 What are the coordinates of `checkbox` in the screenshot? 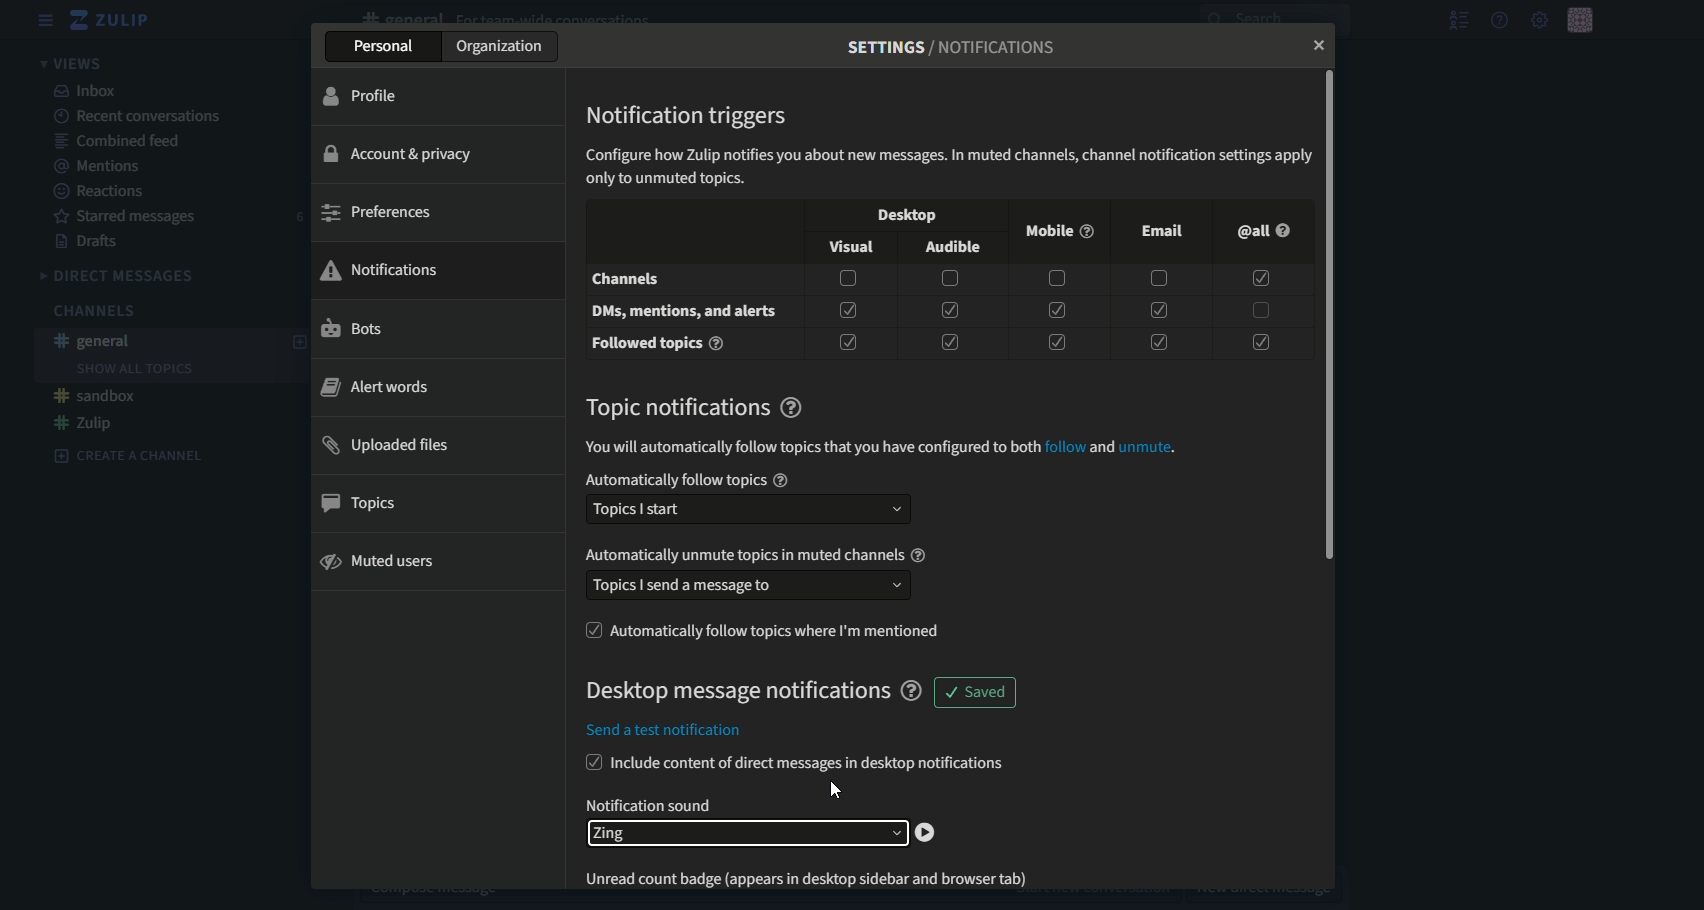 It's located at (949, 342).